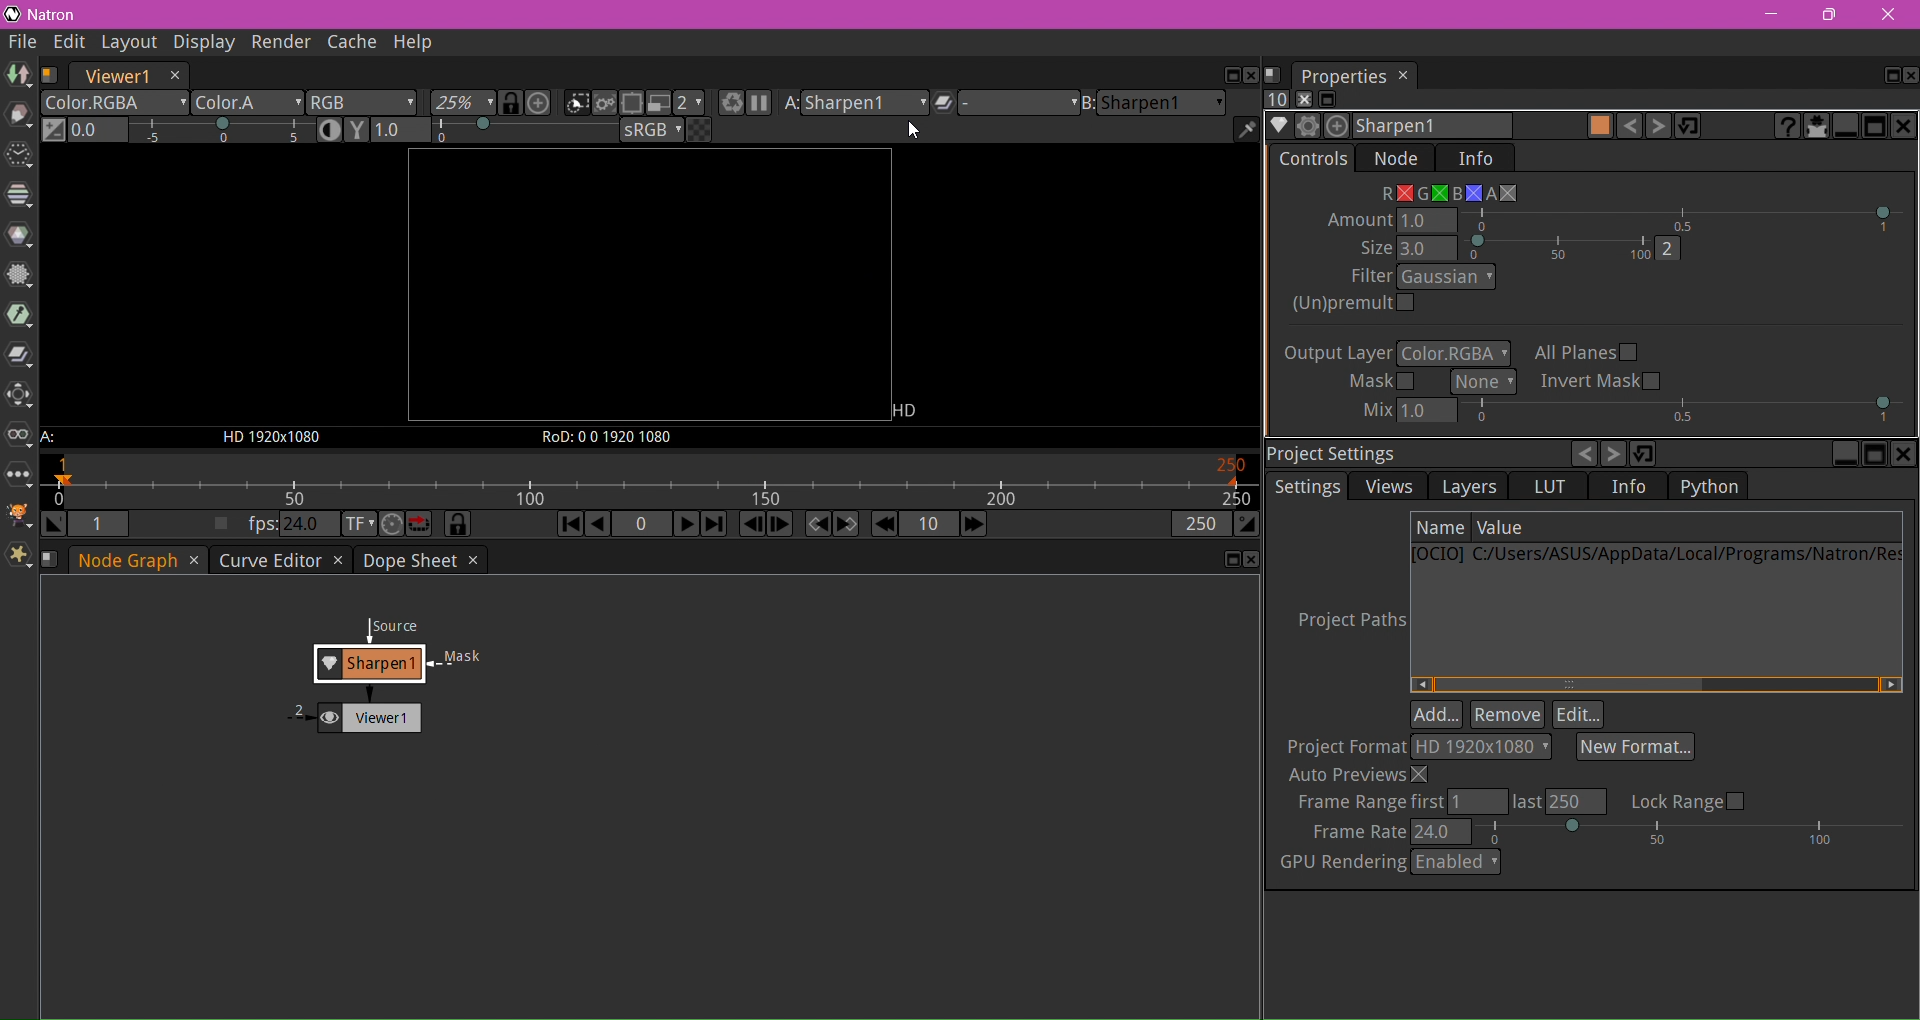  What do you see at coordinates (1522, 802) in the screenshot?
I see `Frame Range first 1 last 250 Lock Range` at bounding box center [1522, 802].